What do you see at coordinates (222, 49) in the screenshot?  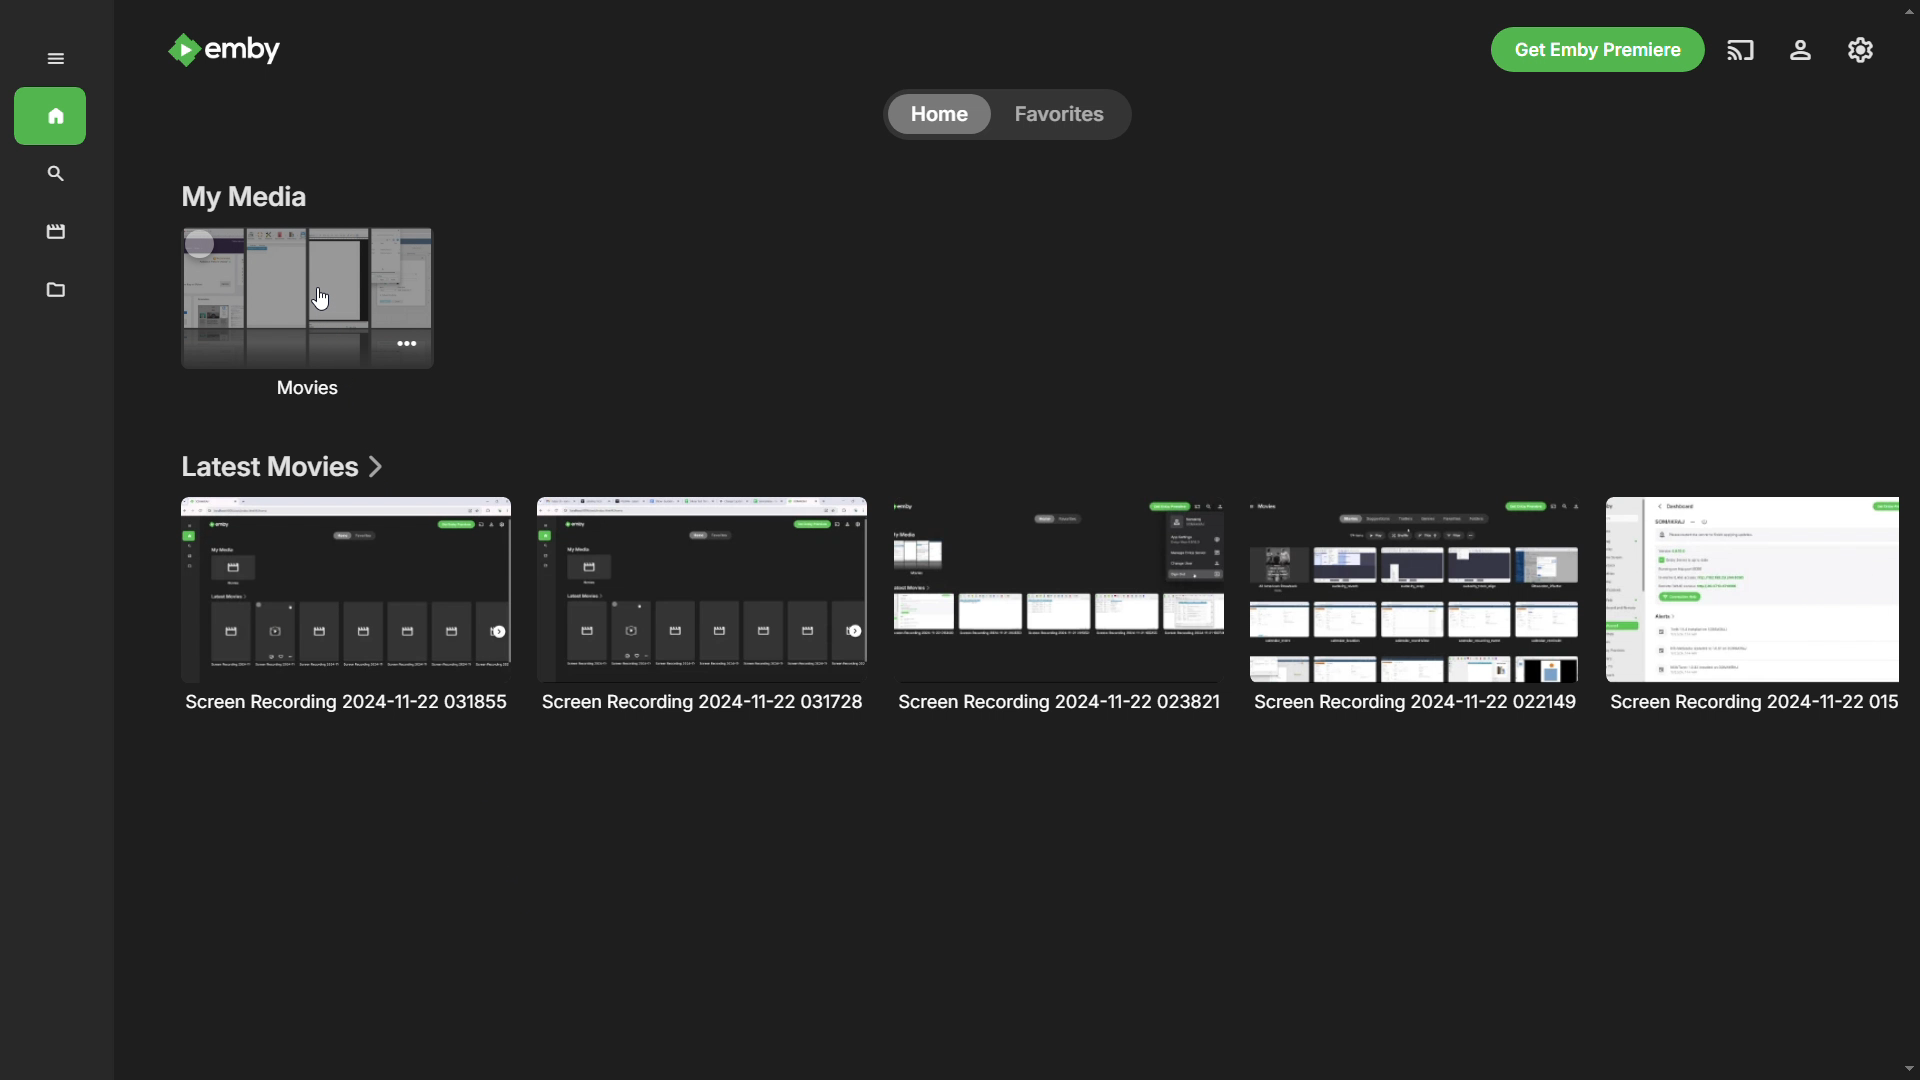 I see `logo` at bounding box center [222, 49].